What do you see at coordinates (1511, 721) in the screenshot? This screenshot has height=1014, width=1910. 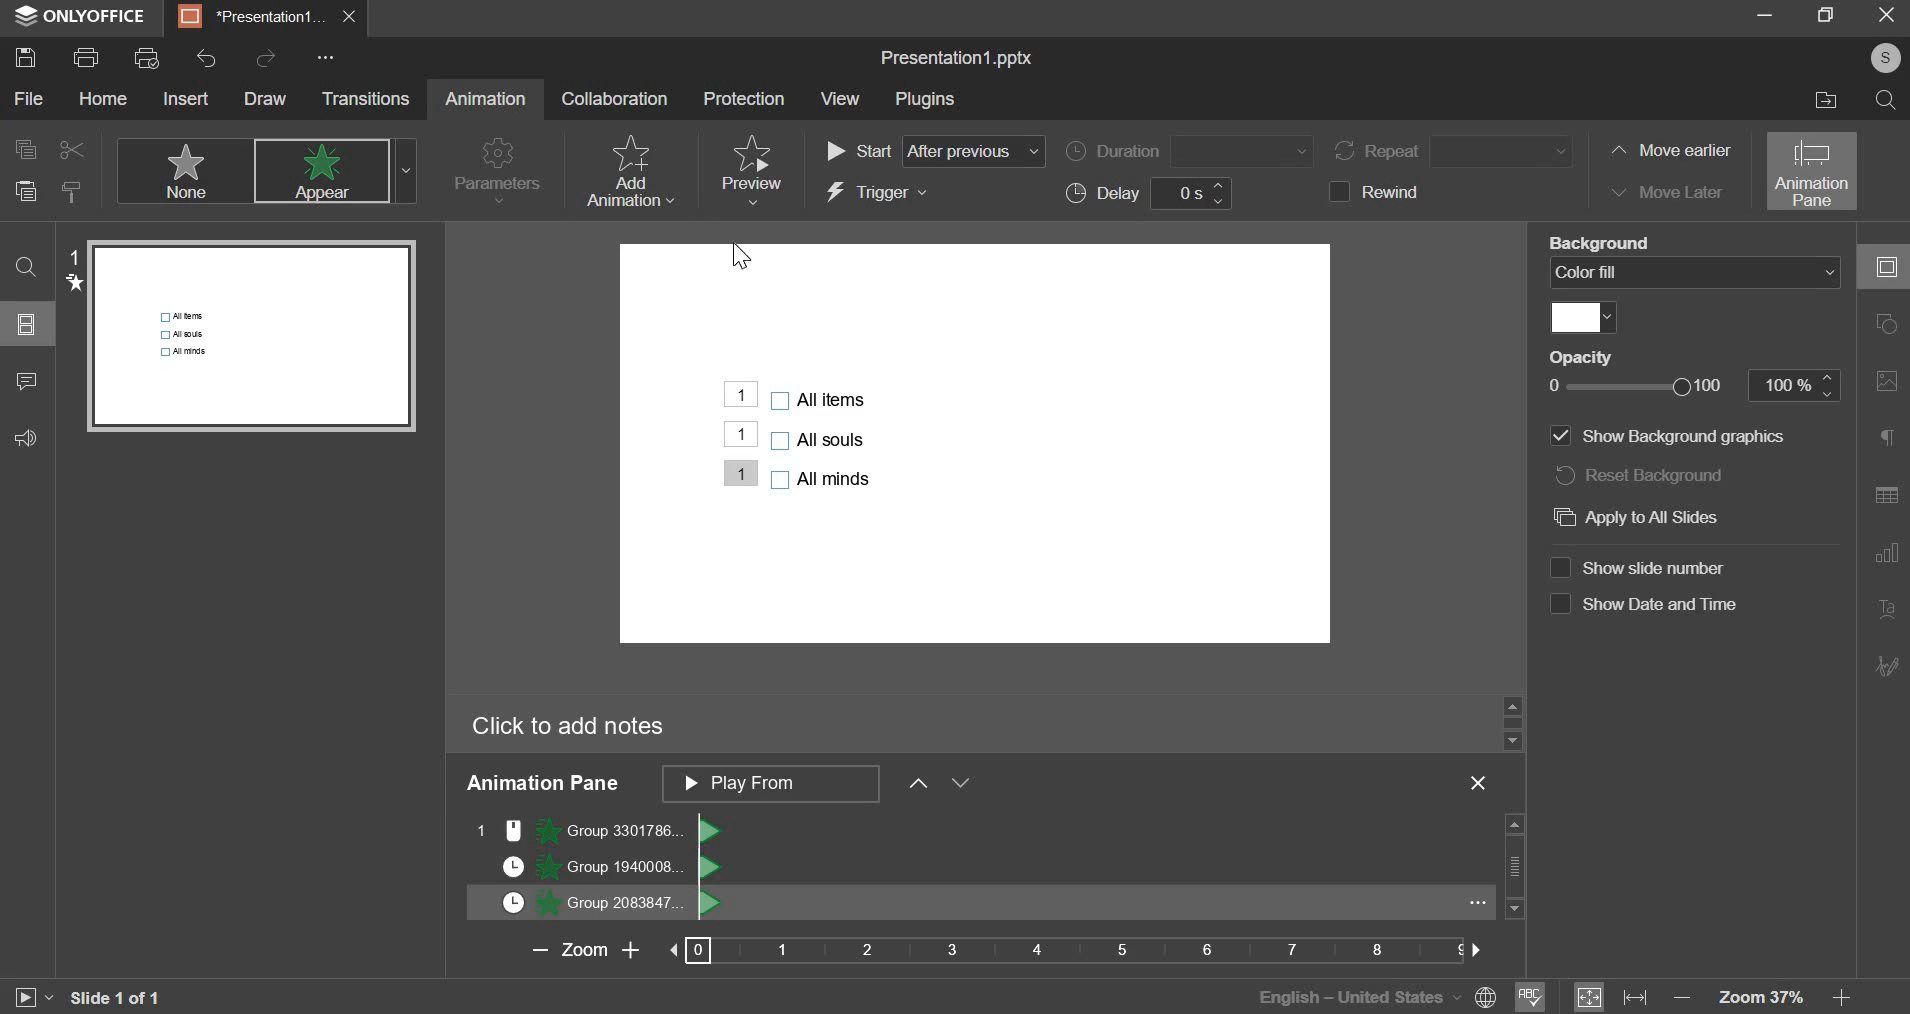 I see `slider` at bounding box center [1511, 721].